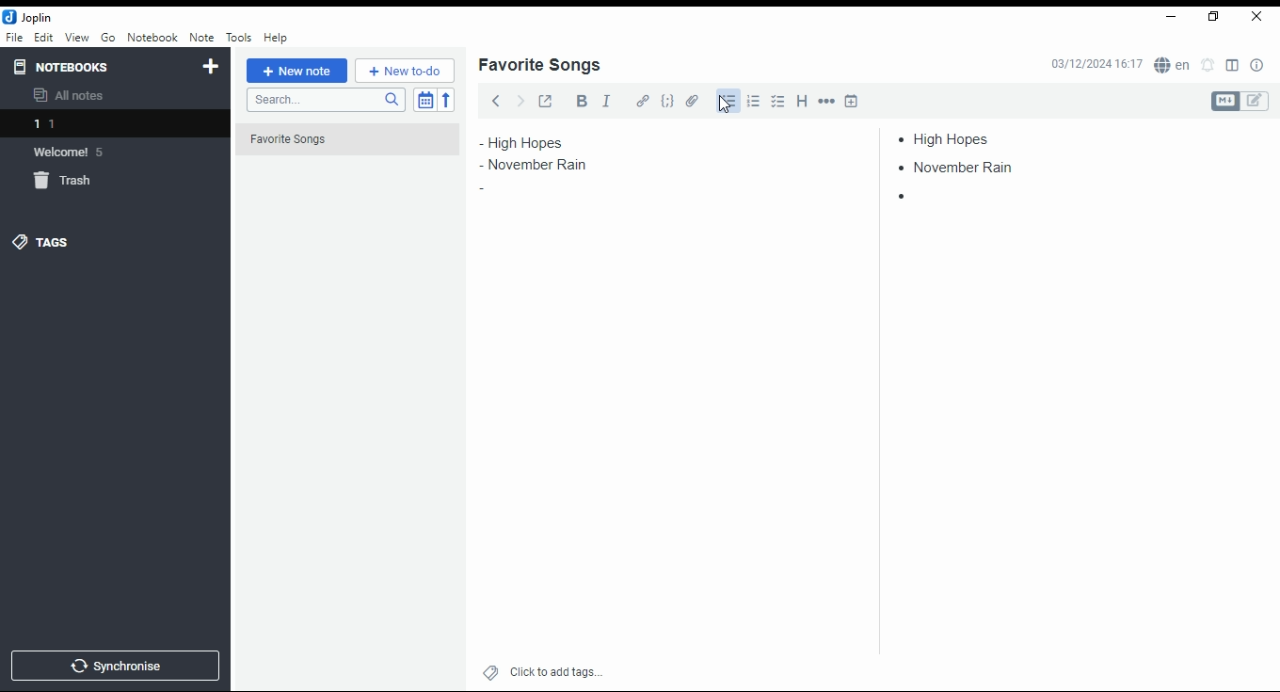 The width and height of the screenshot is (1280, 692). I want to click on high hopes, so click(953, 139).